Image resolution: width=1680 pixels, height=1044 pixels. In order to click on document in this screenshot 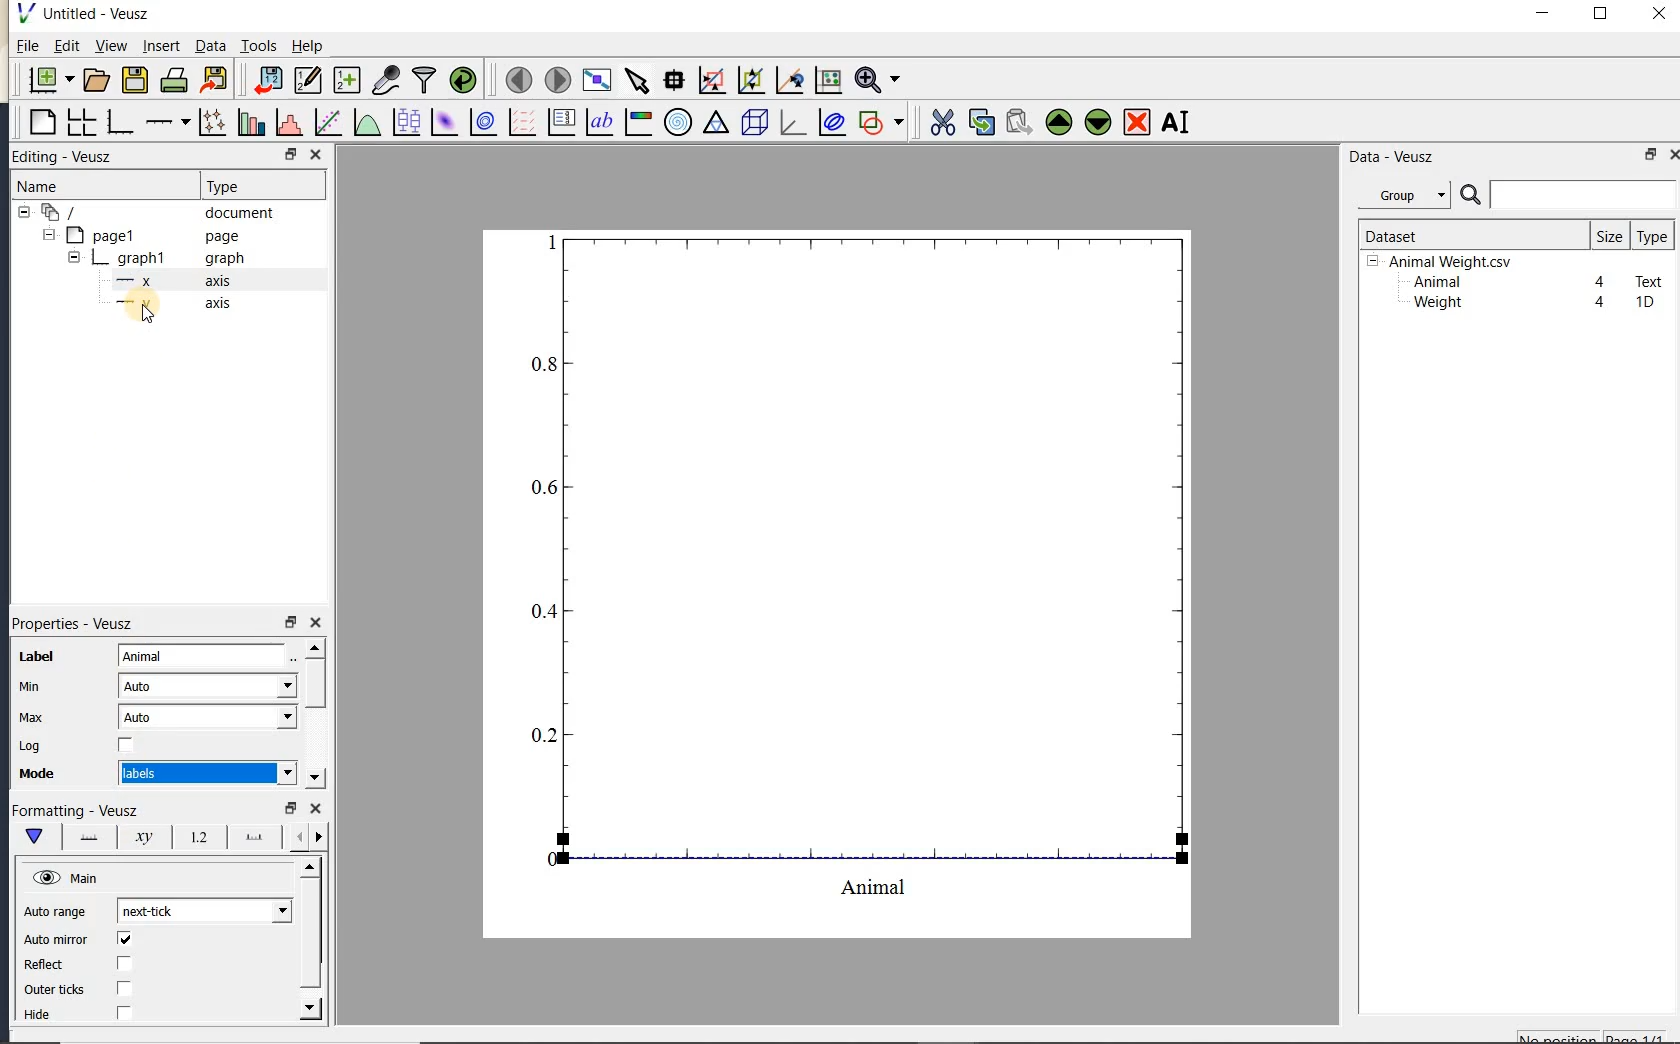, I will do `click(152, 213)`.